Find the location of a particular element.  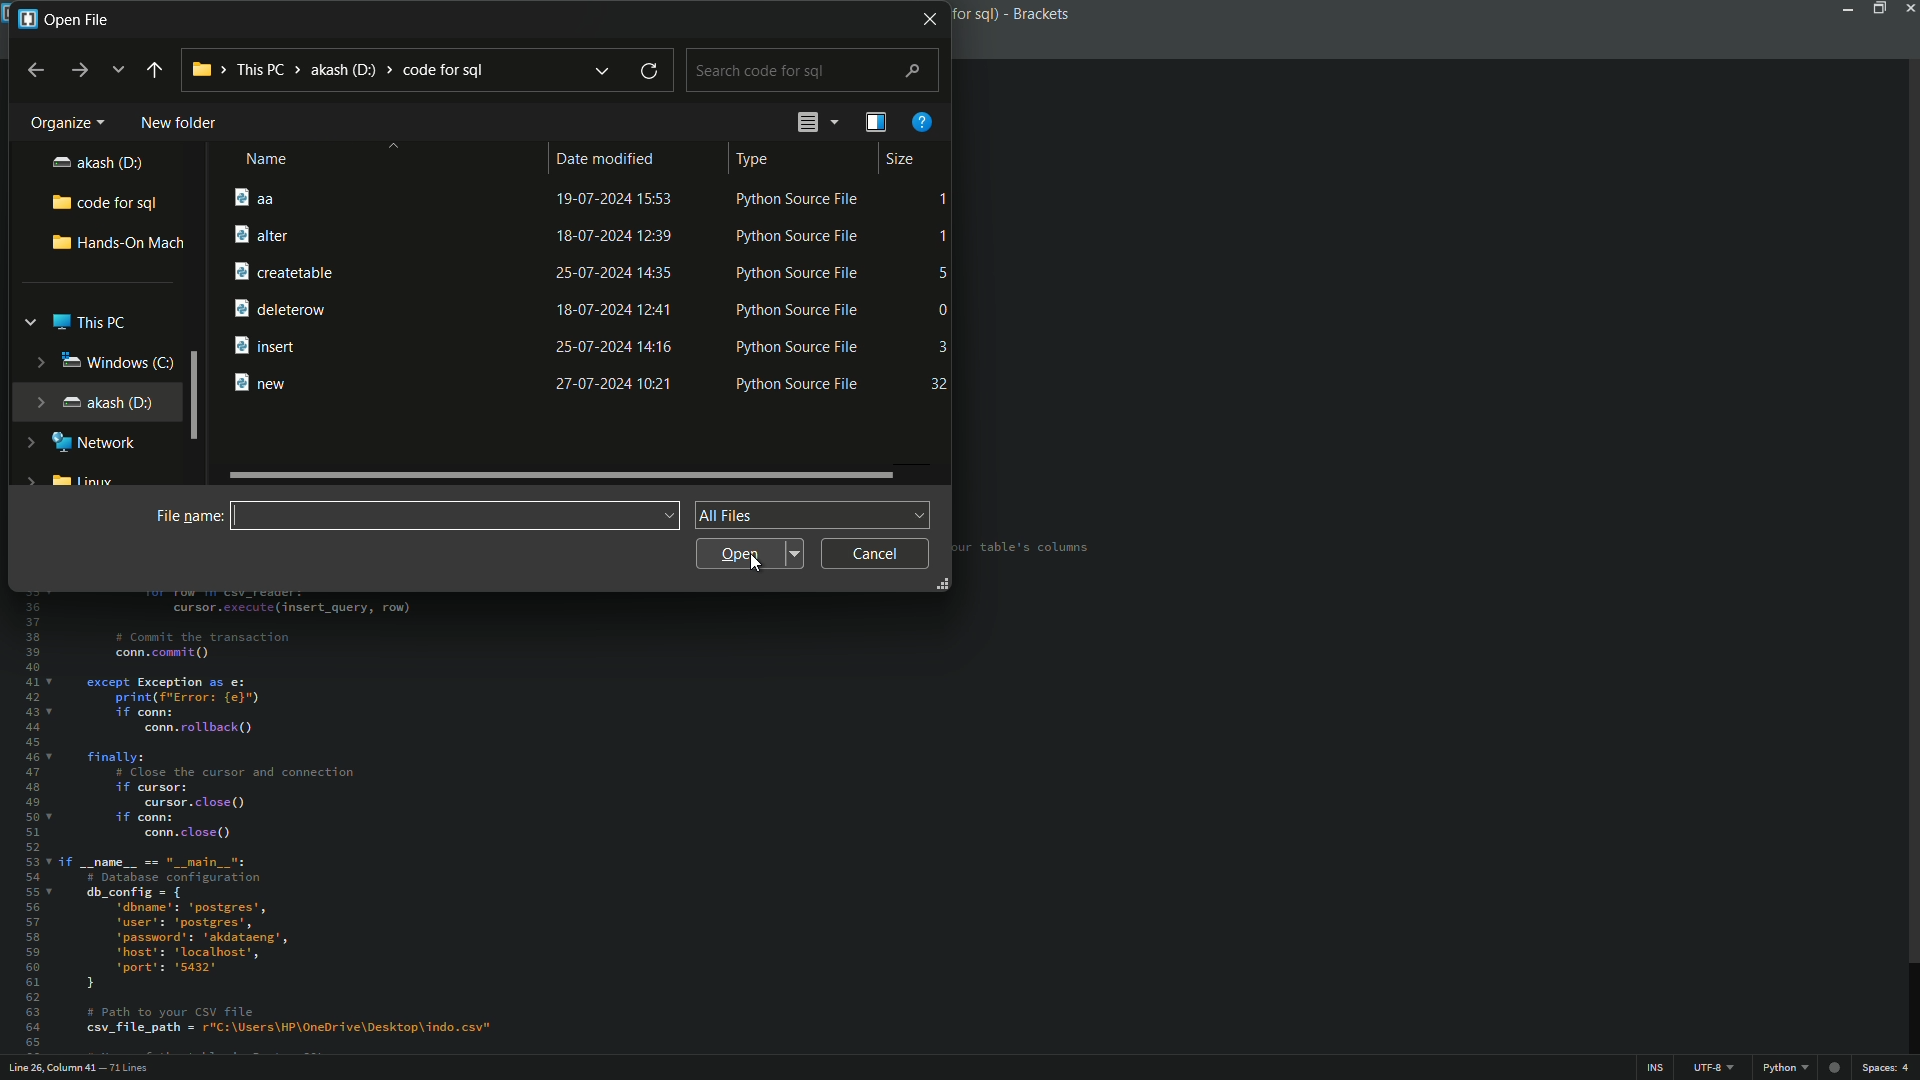

3 is located at coordinates (942, 343).